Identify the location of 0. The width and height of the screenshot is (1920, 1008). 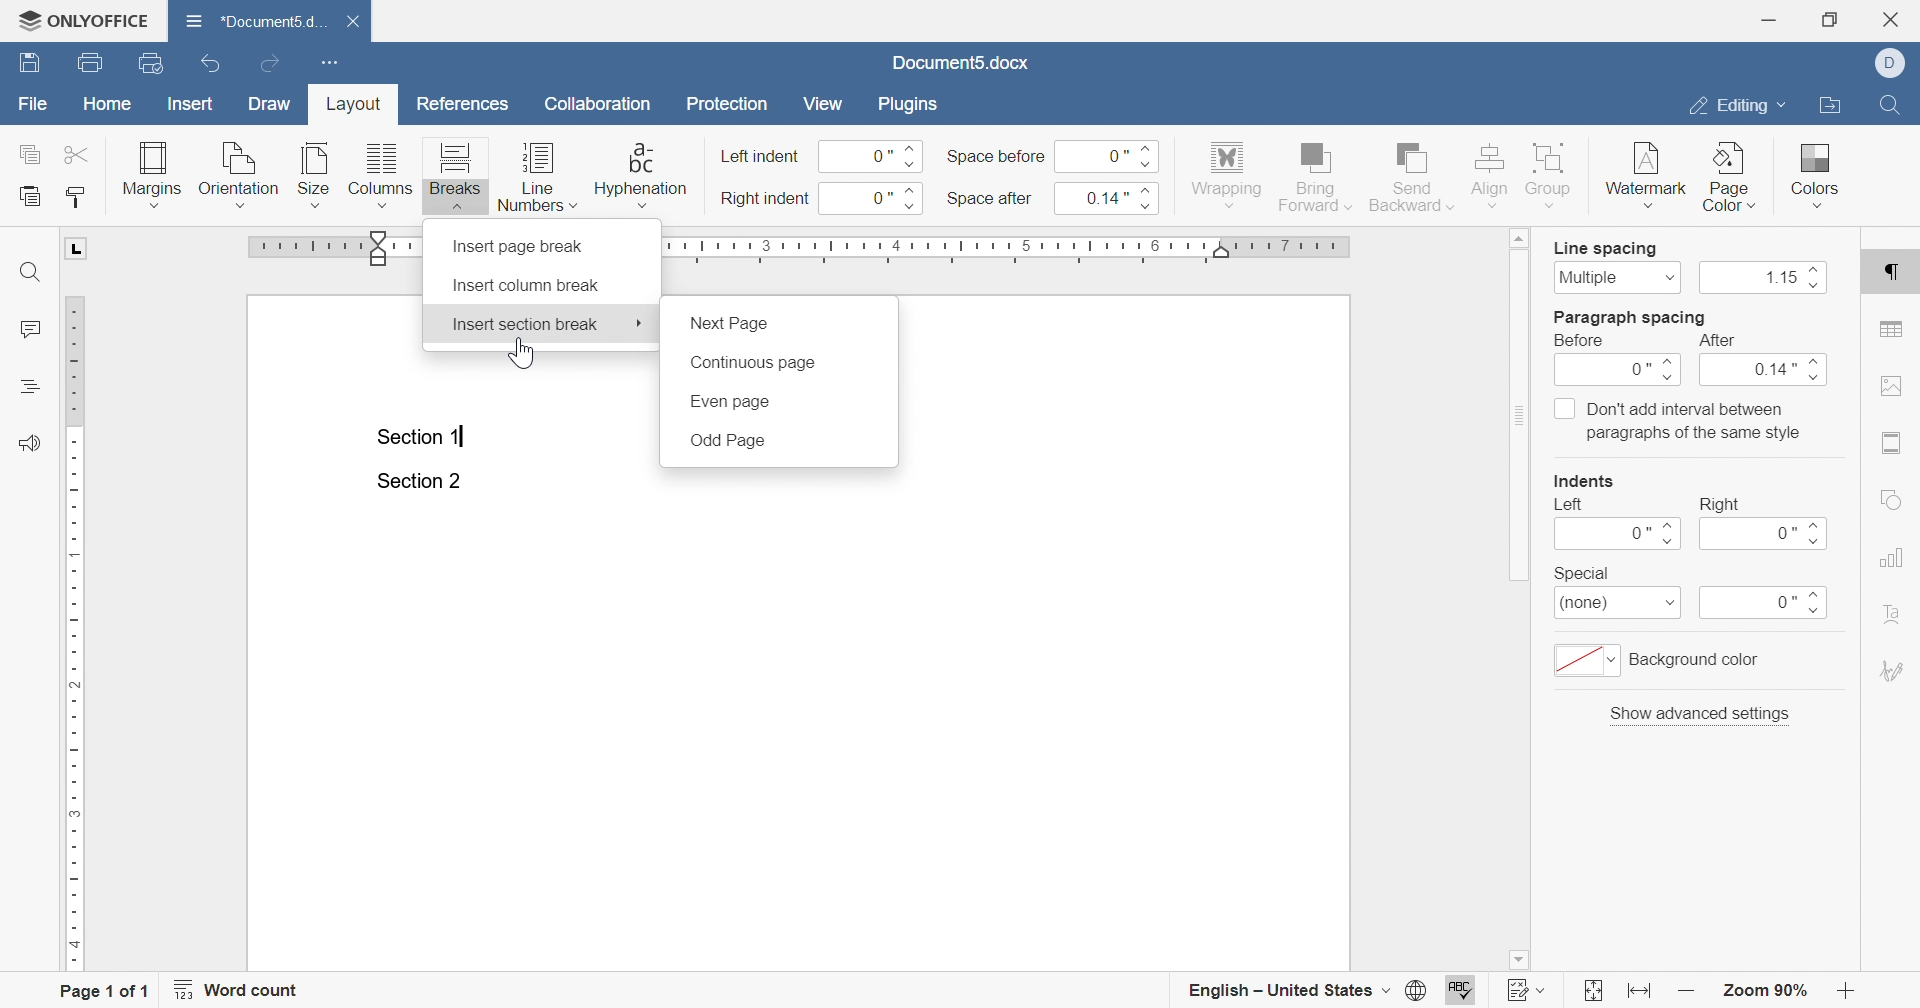
(1765, 604).